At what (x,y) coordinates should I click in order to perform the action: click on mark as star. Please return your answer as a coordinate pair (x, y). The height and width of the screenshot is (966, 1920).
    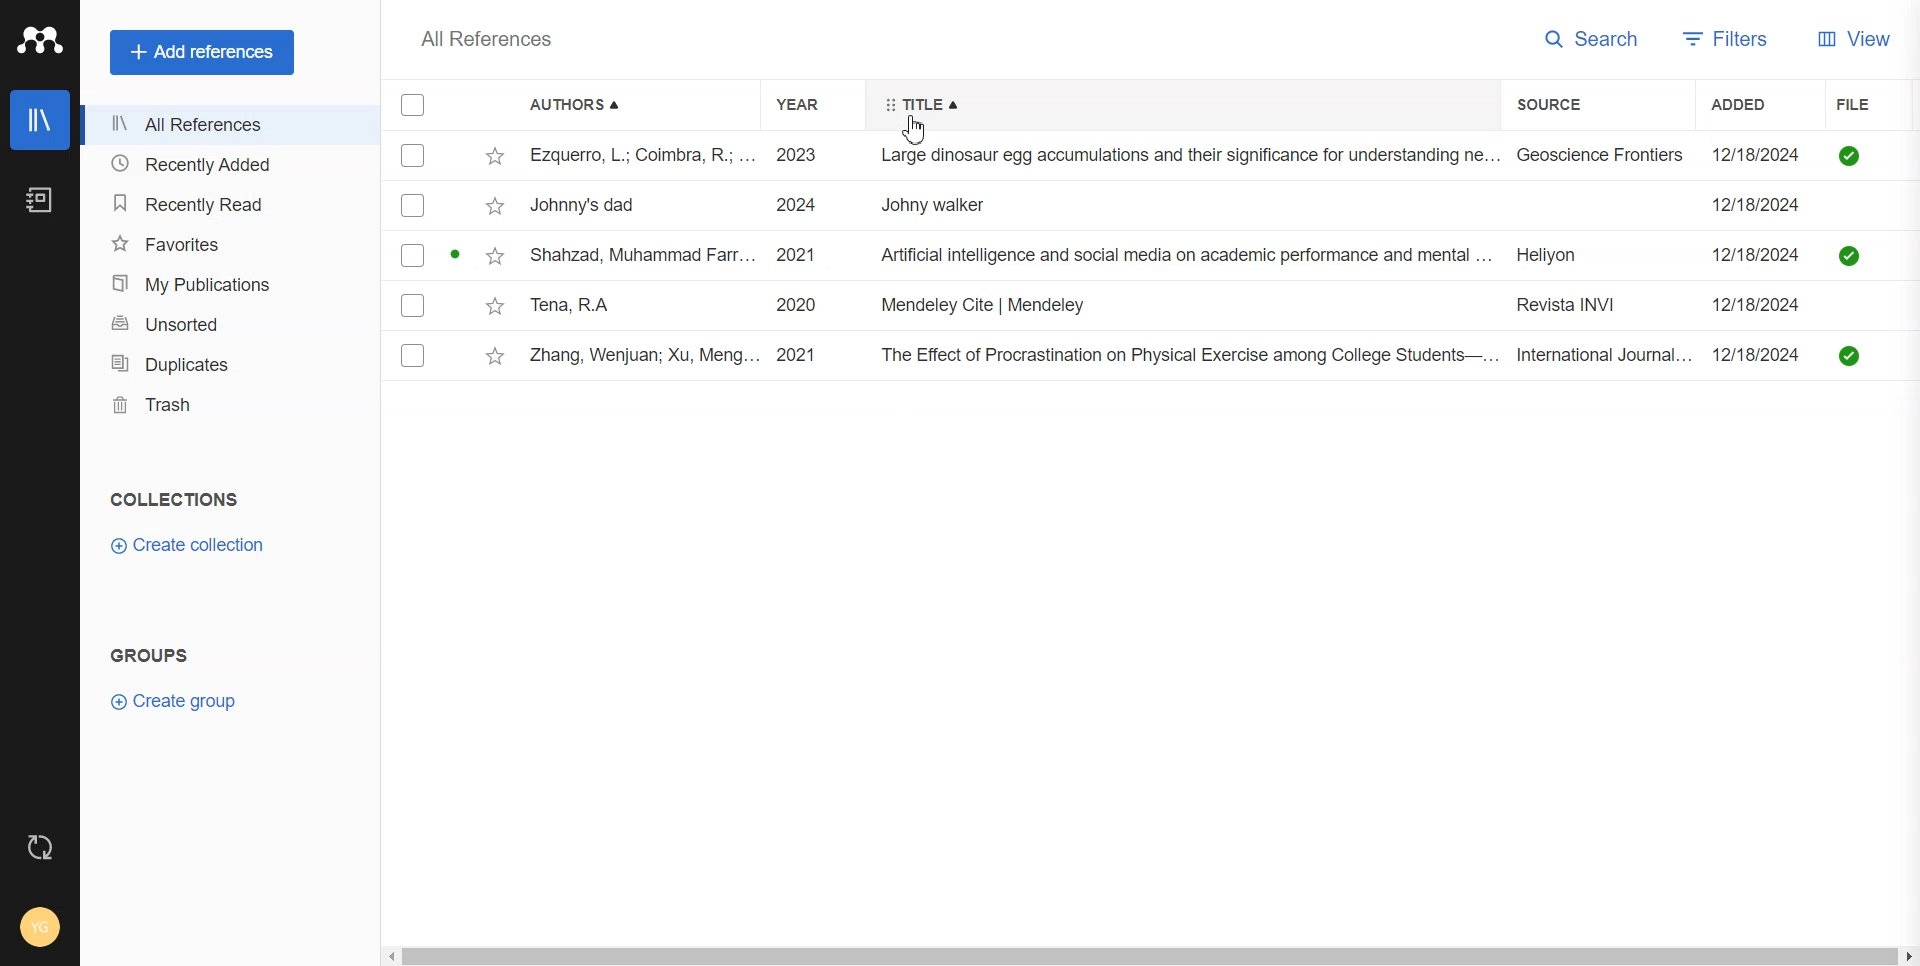
    Looking at the image, I should click on (495, 206).